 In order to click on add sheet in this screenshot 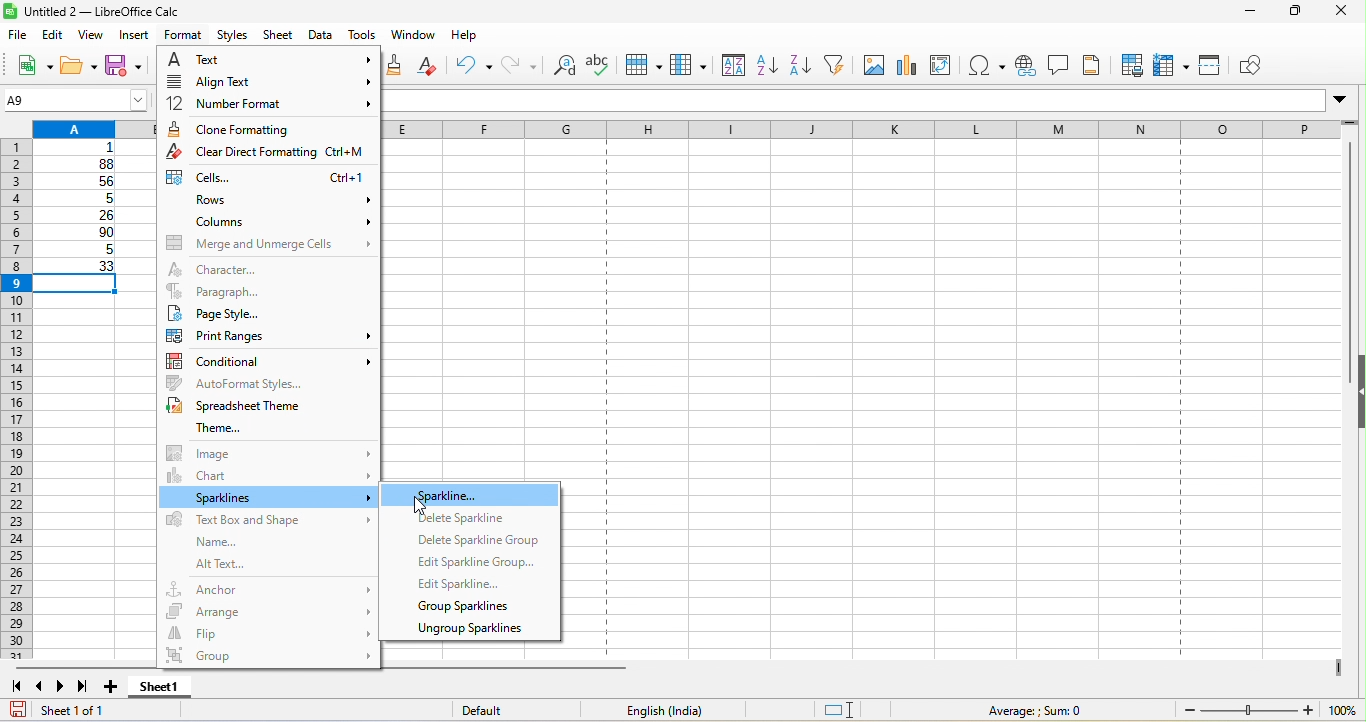, I will do `click(113, 687)`.